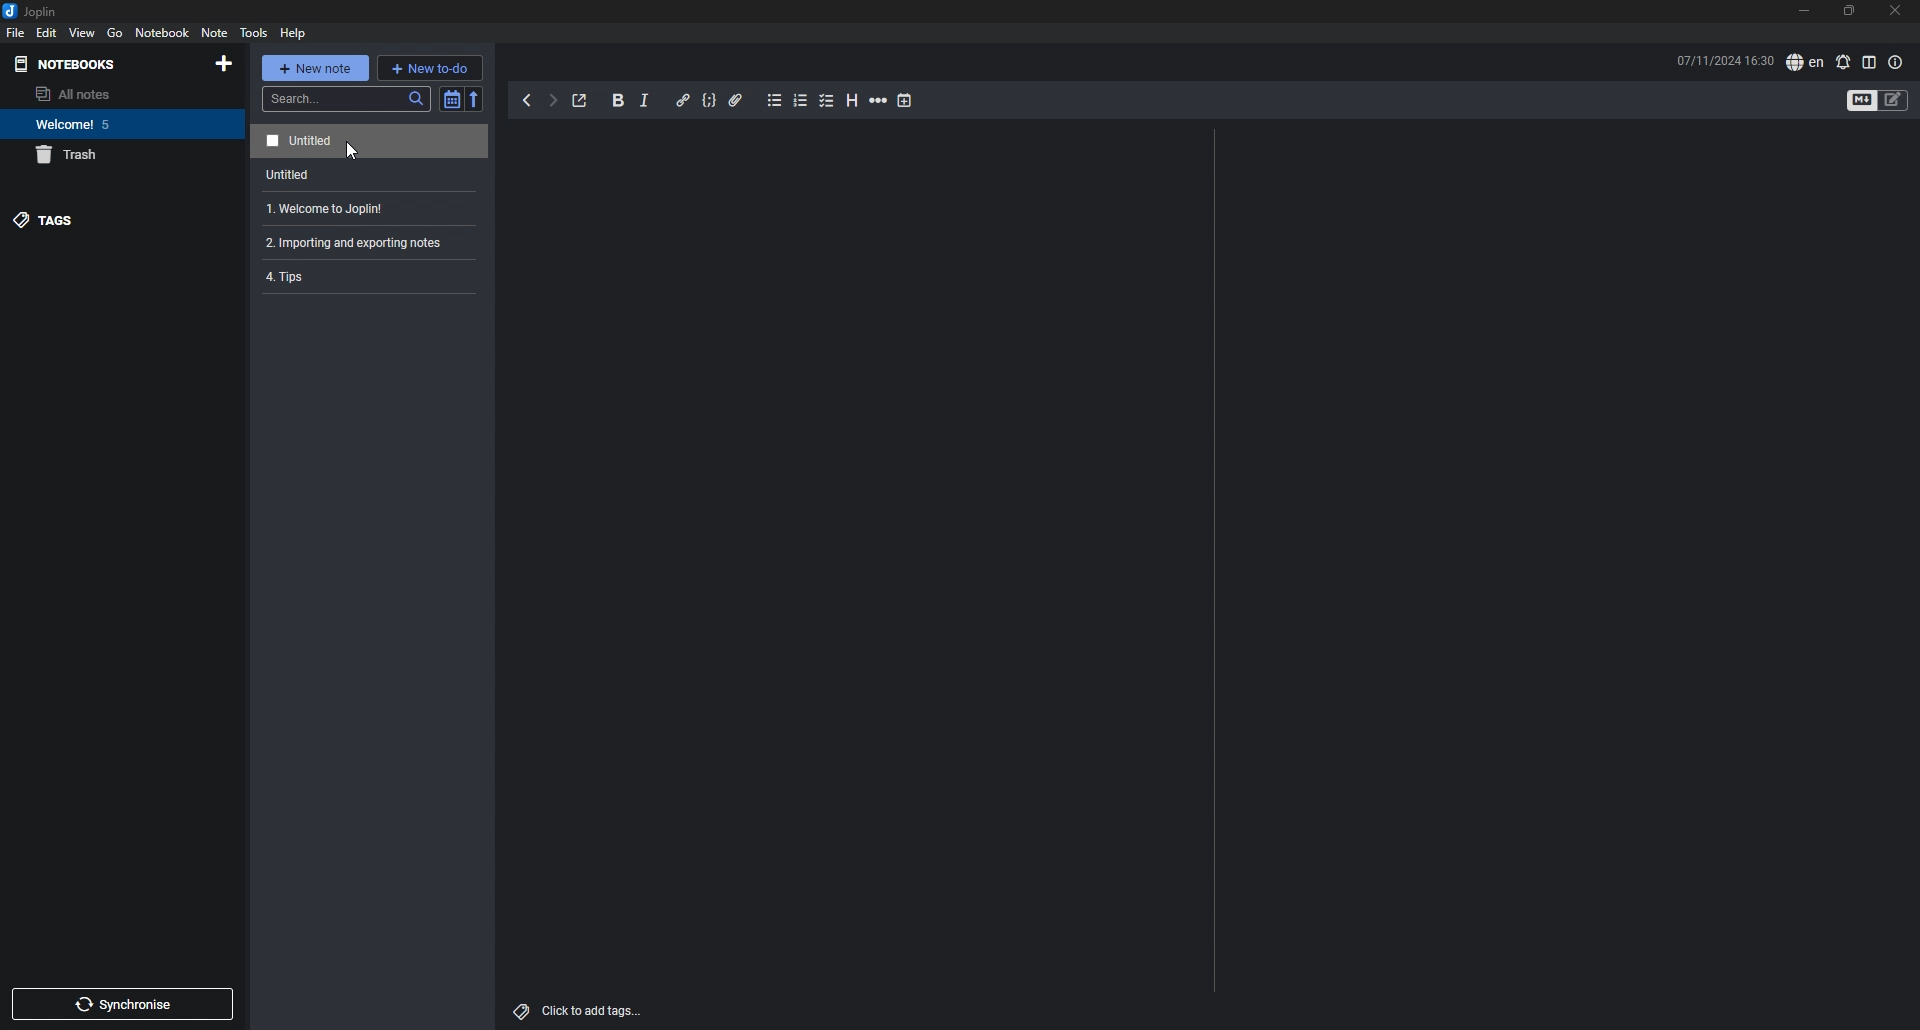  Describe the element at coordinates (214, 32) in the screenshot. I see `note` at that location.